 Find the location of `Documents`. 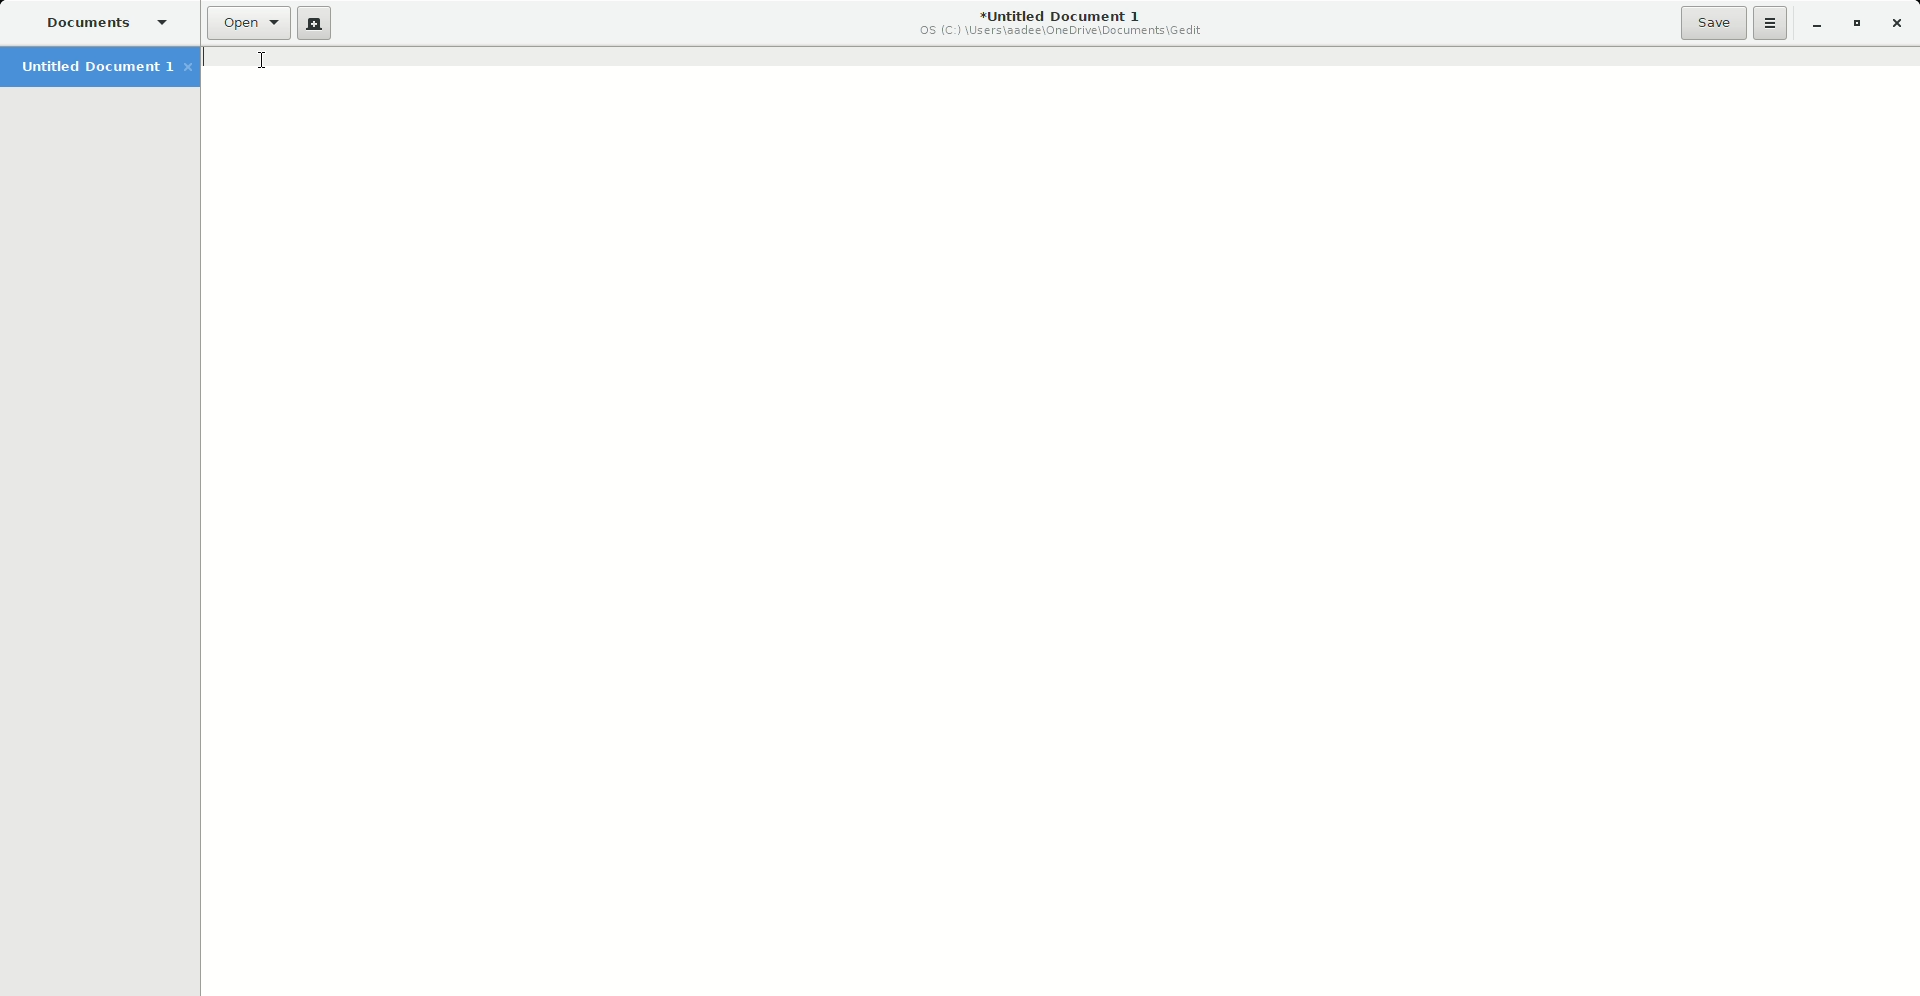

Documents is located at coordinates (105, 22).